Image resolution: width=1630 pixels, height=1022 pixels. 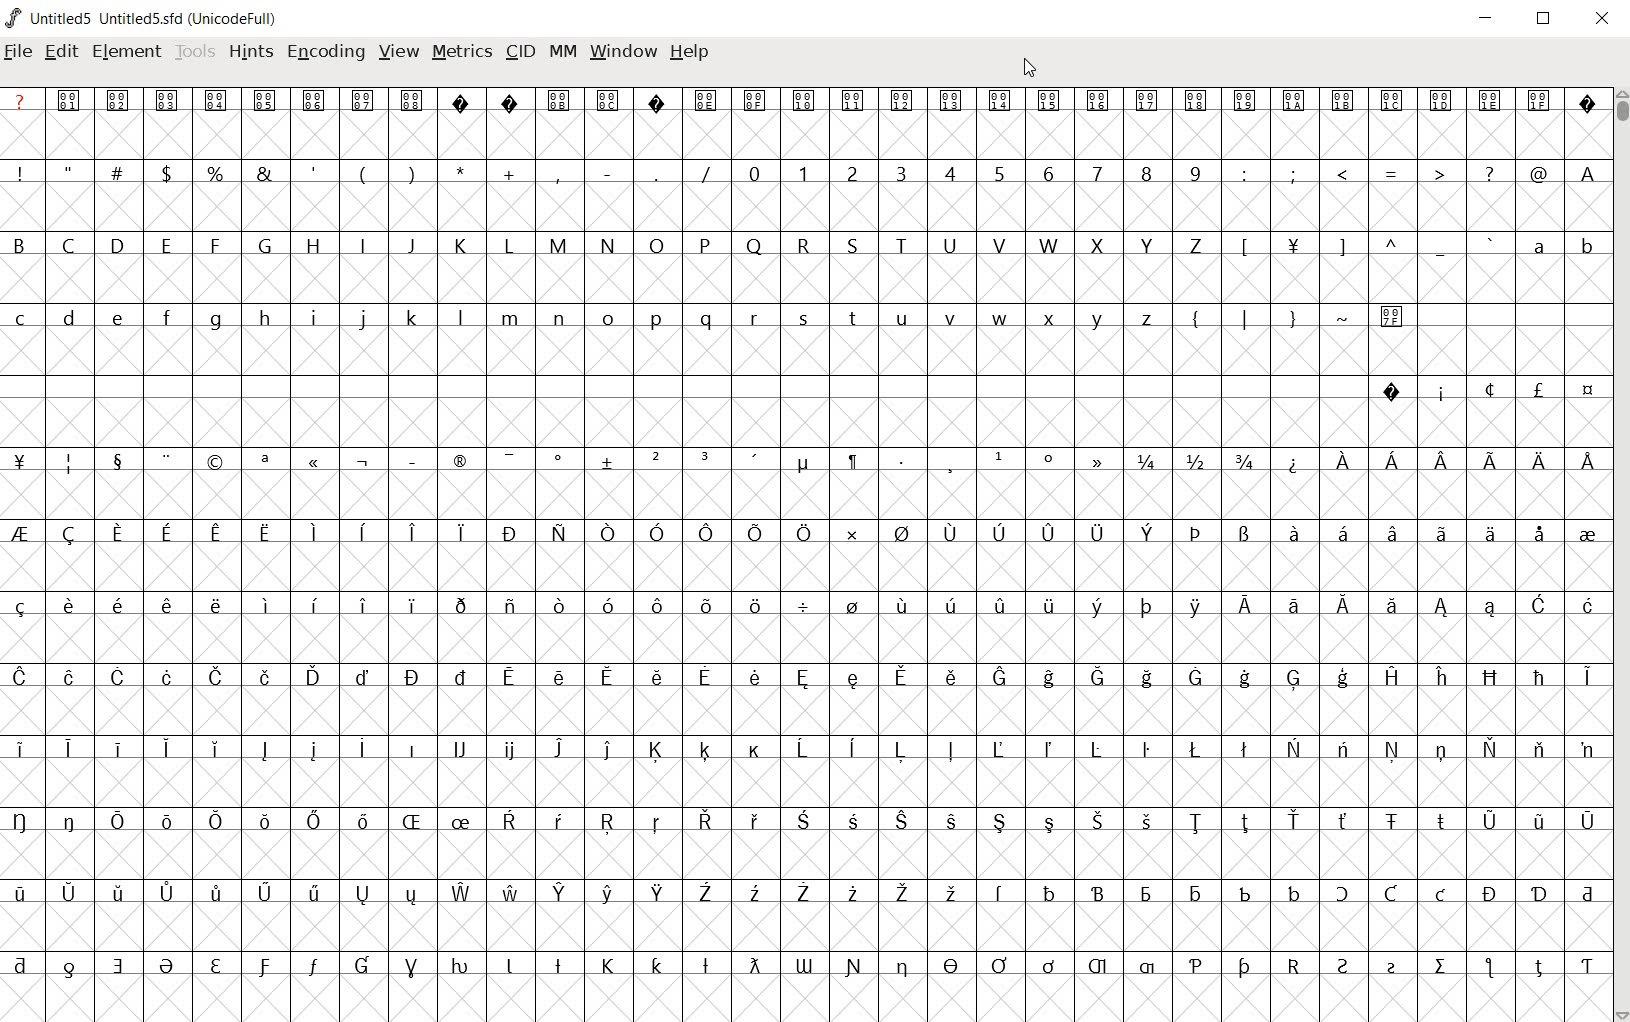 I want to click on H, so click(x=314, y=246).